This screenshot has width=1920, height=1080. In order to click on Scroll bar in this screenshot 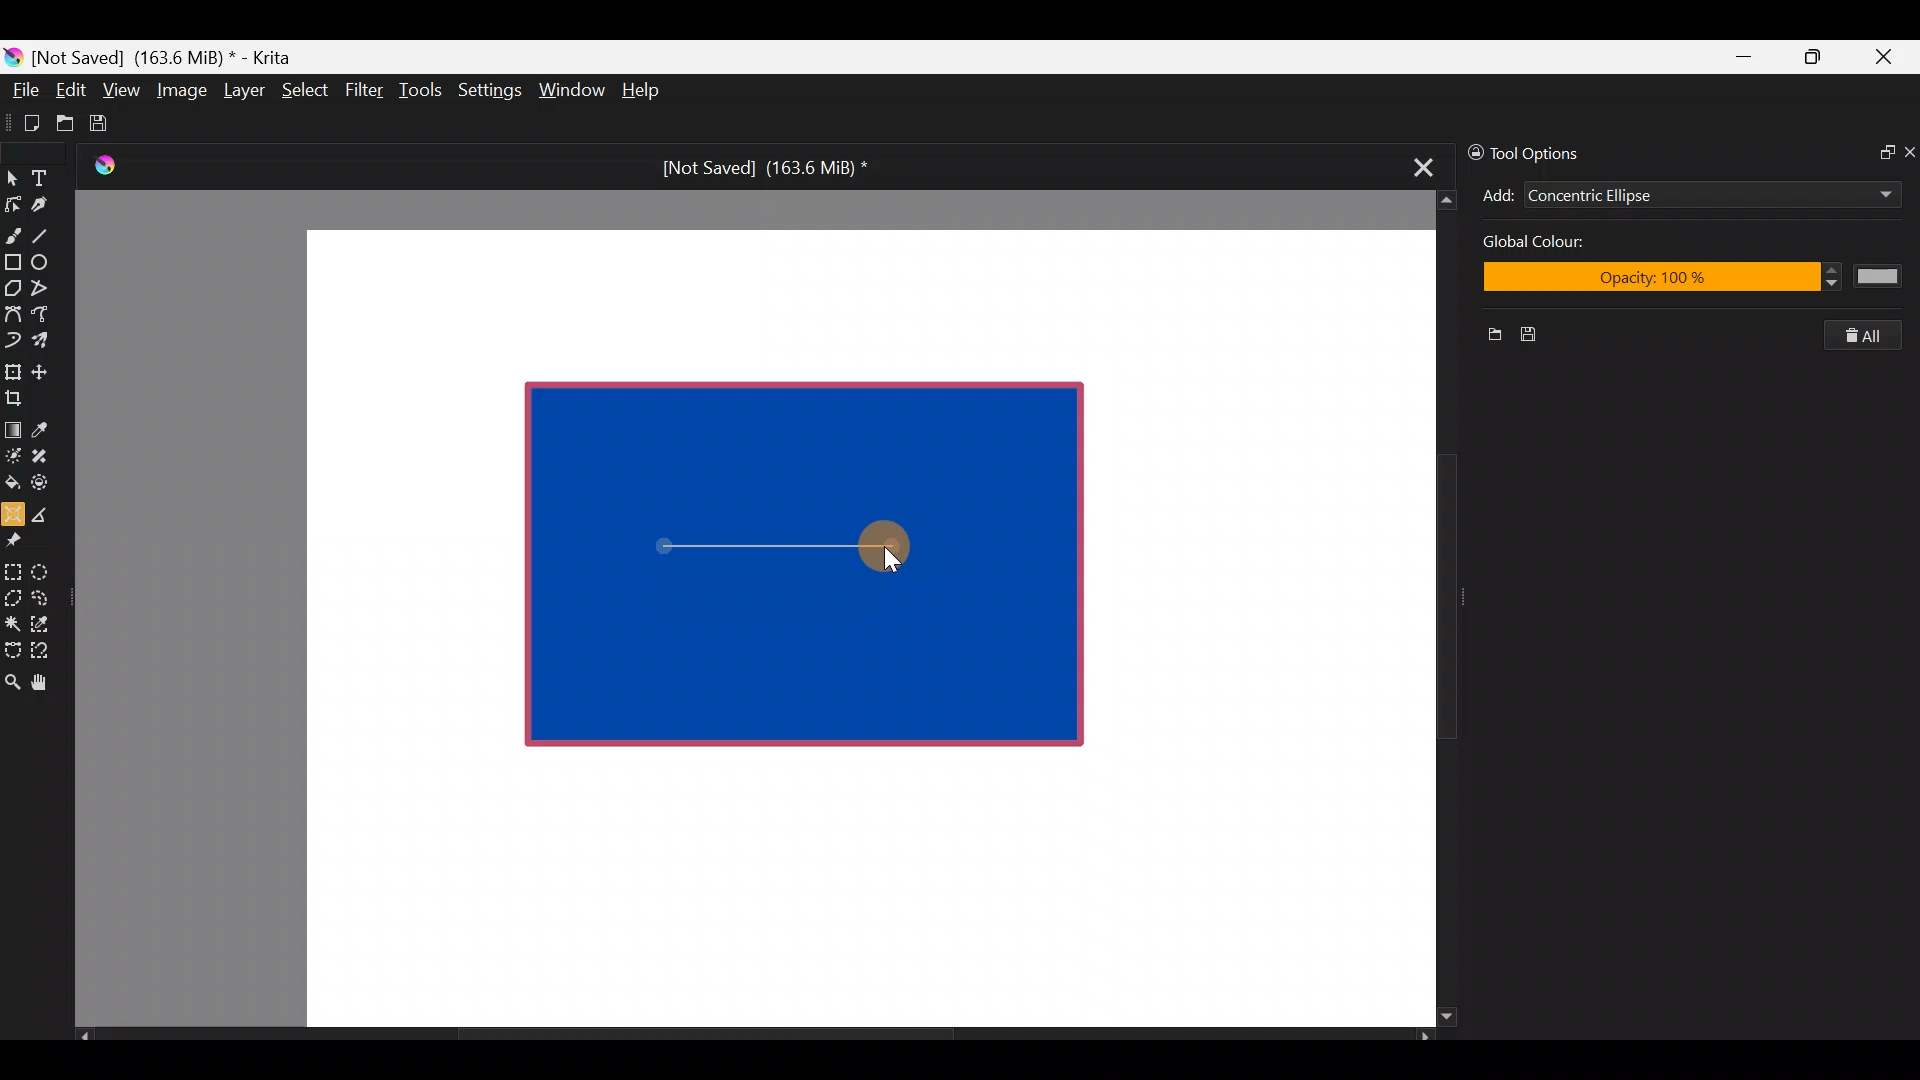, I will do `click(1432, 609)`.